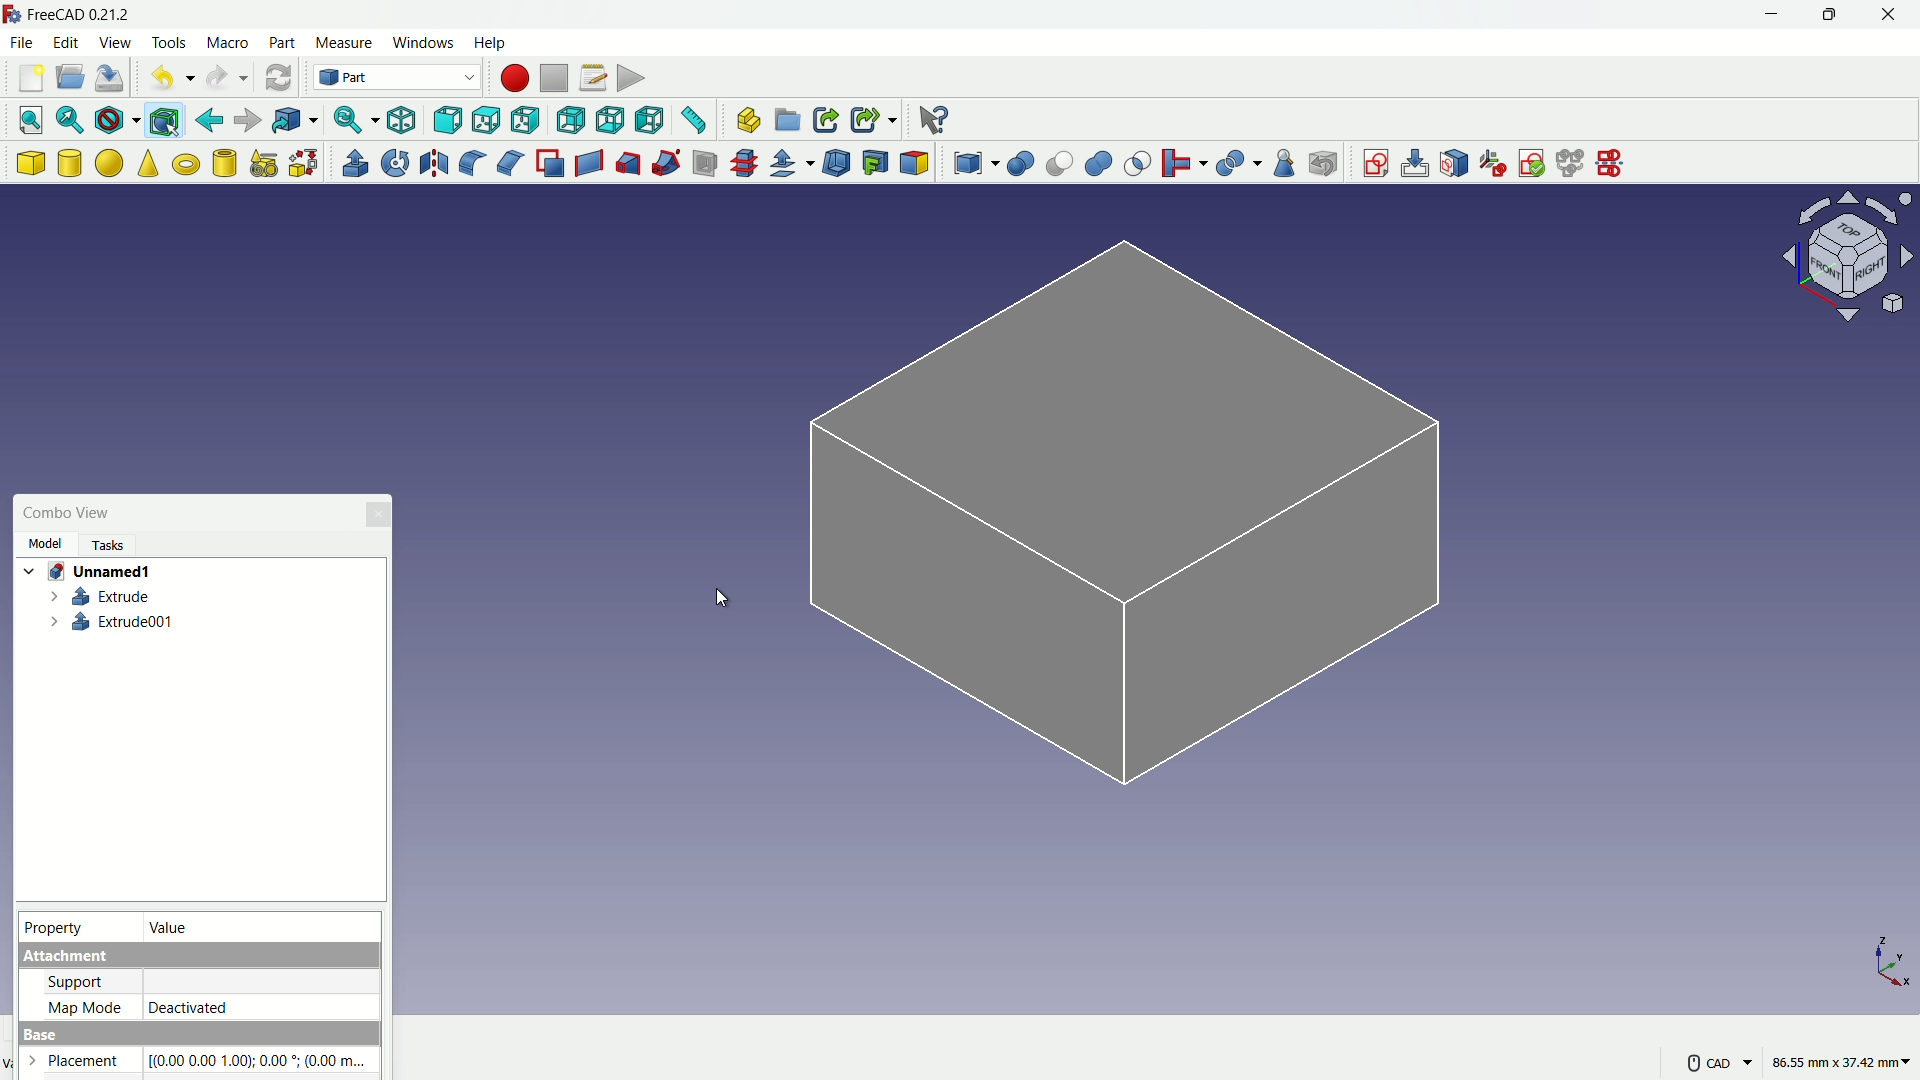  What do you see at coordinates (80, 1063) in the screenshot?
I see `placement` at bounding box center [80, 1063].